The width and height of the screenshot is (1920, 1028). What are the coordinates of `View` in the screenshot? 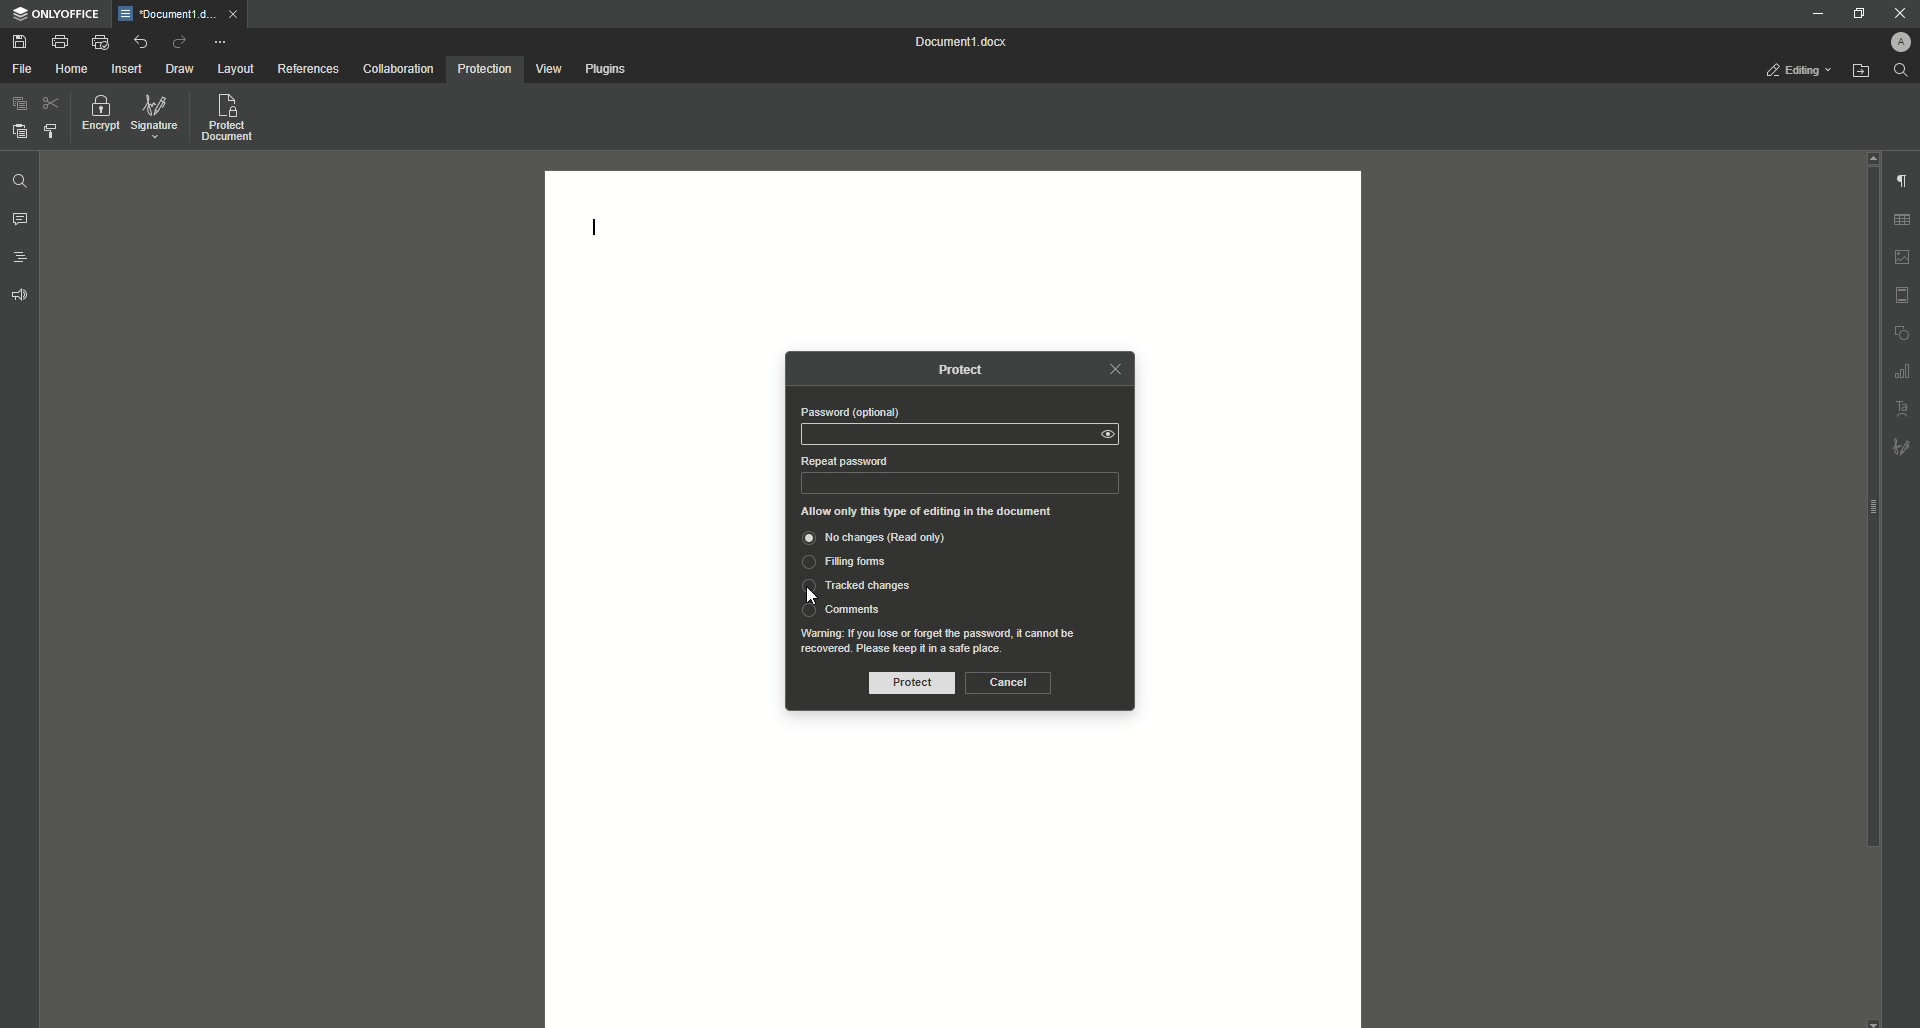 It's located at (546, 69).